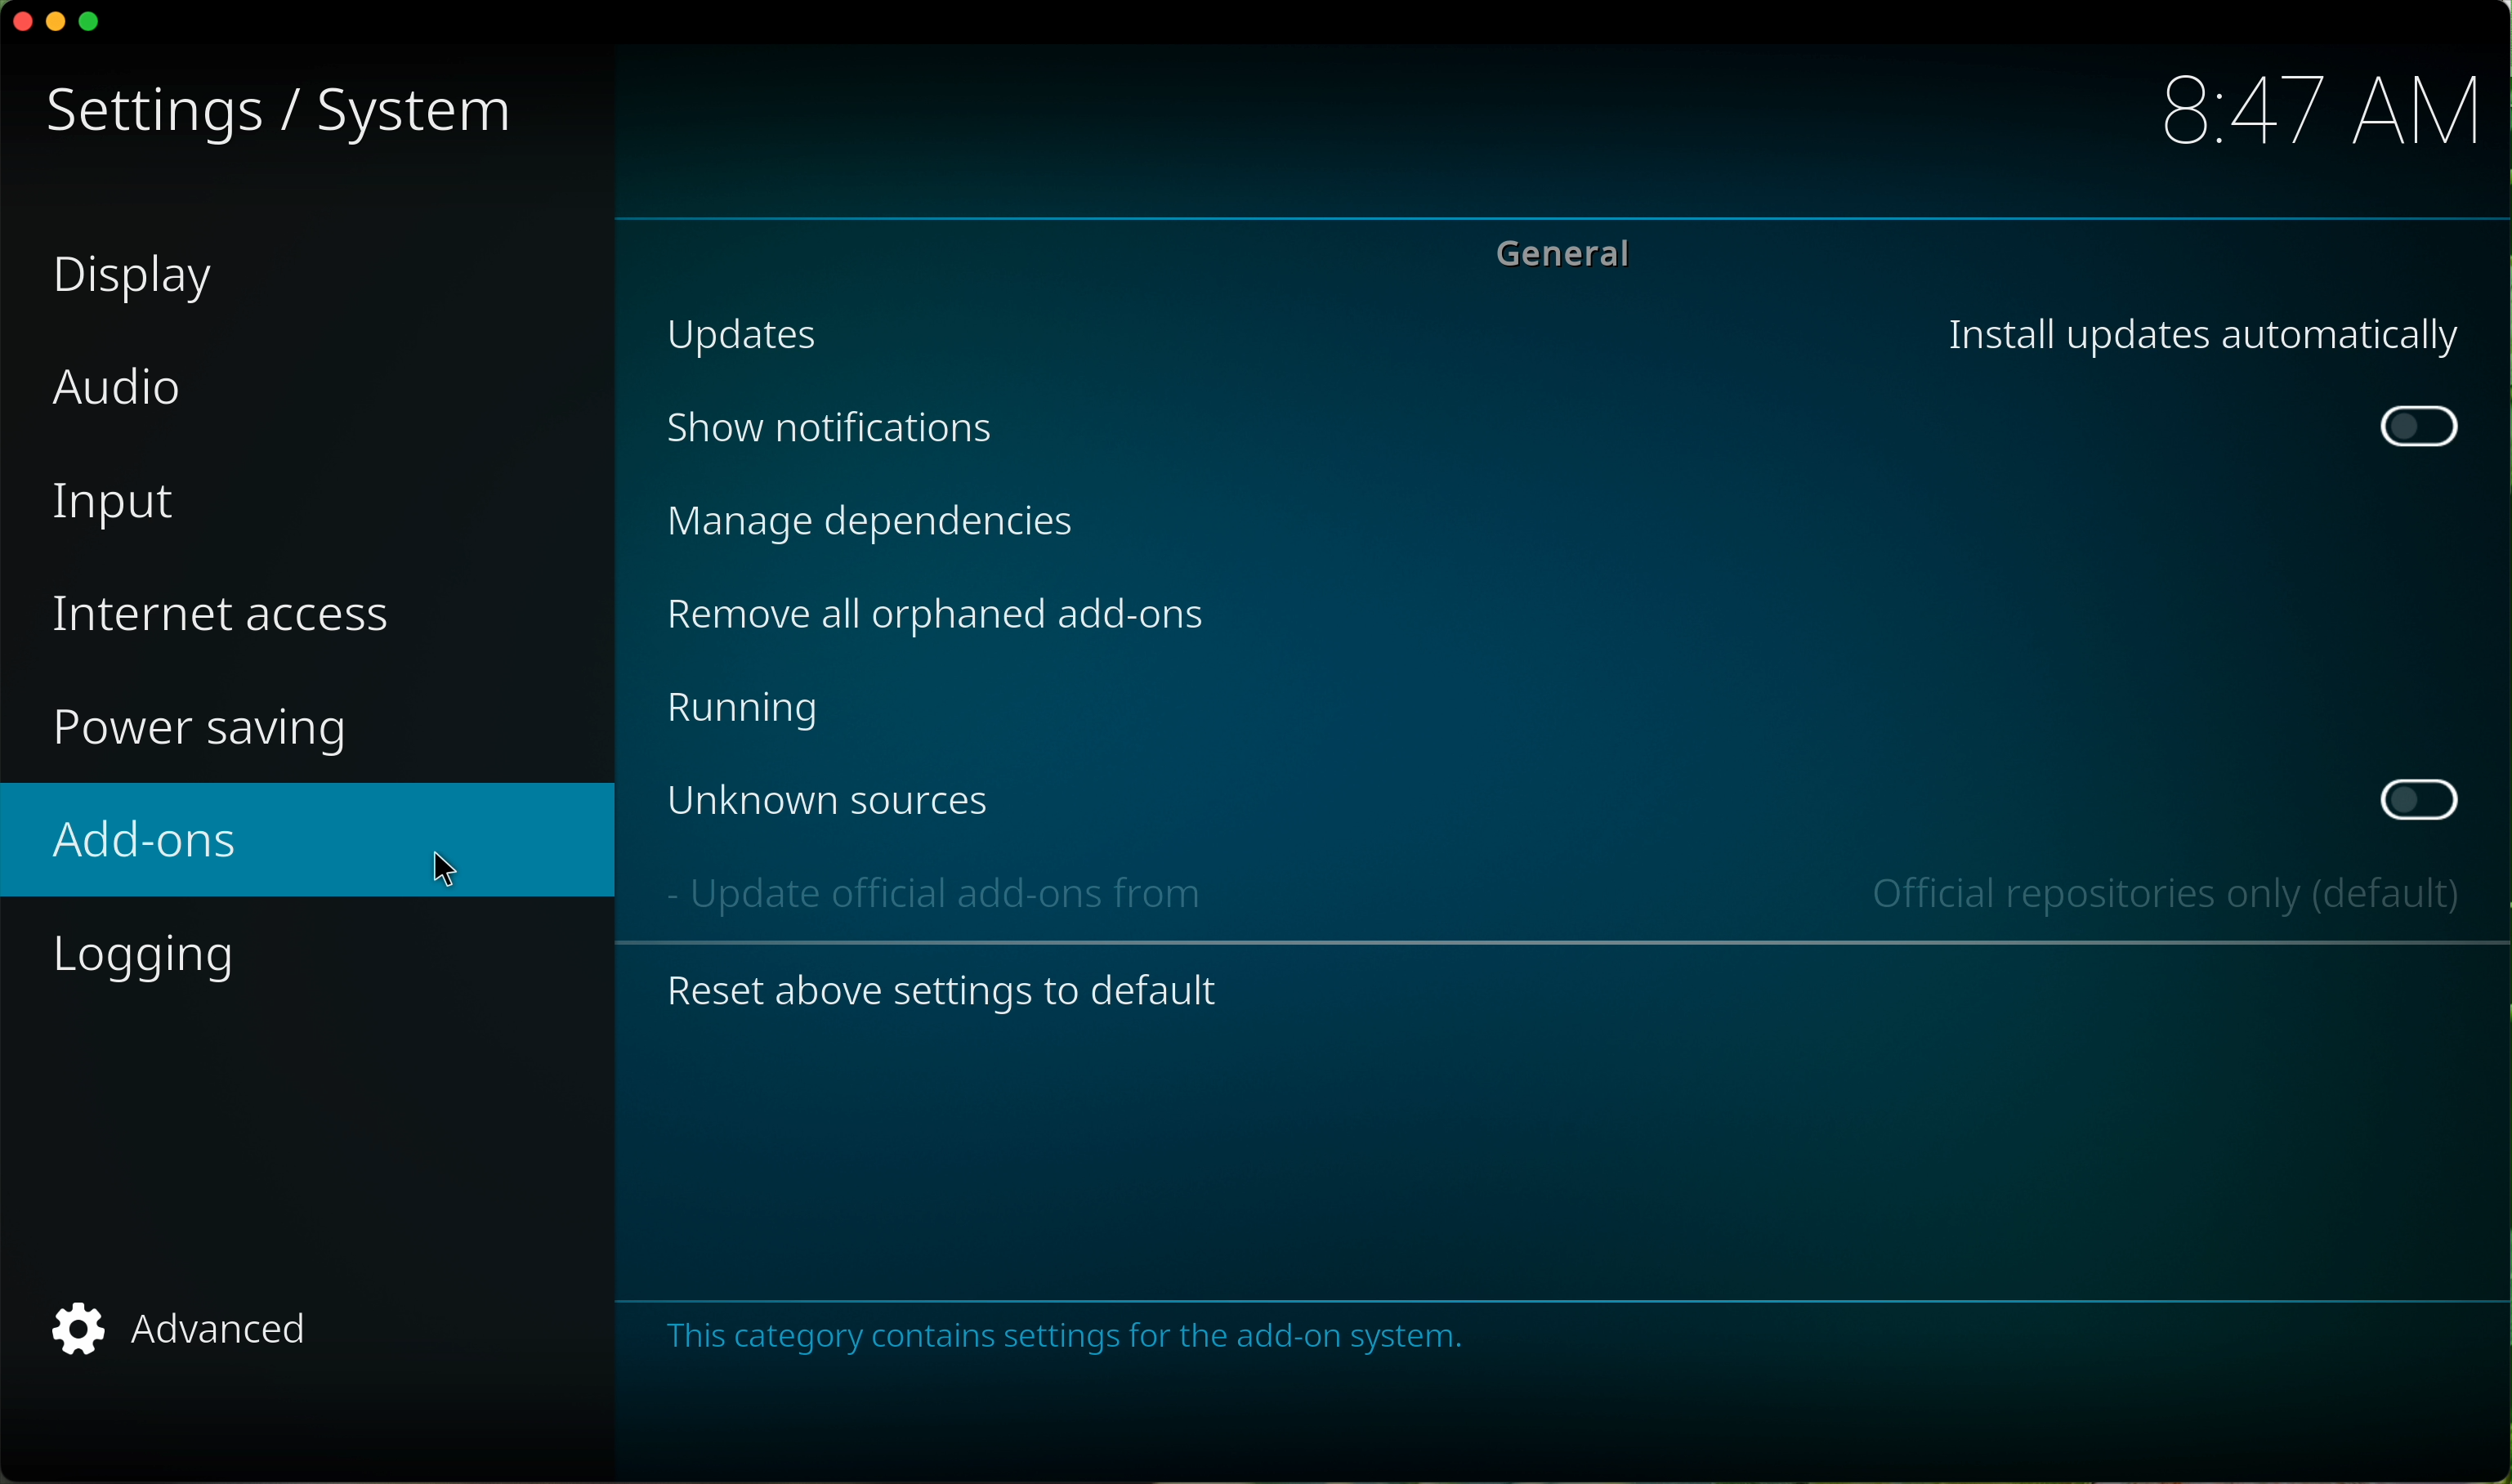  What do you see at coordinates (17, 22) in the screenshot?
I see `close` at bounding box center [17, 22].